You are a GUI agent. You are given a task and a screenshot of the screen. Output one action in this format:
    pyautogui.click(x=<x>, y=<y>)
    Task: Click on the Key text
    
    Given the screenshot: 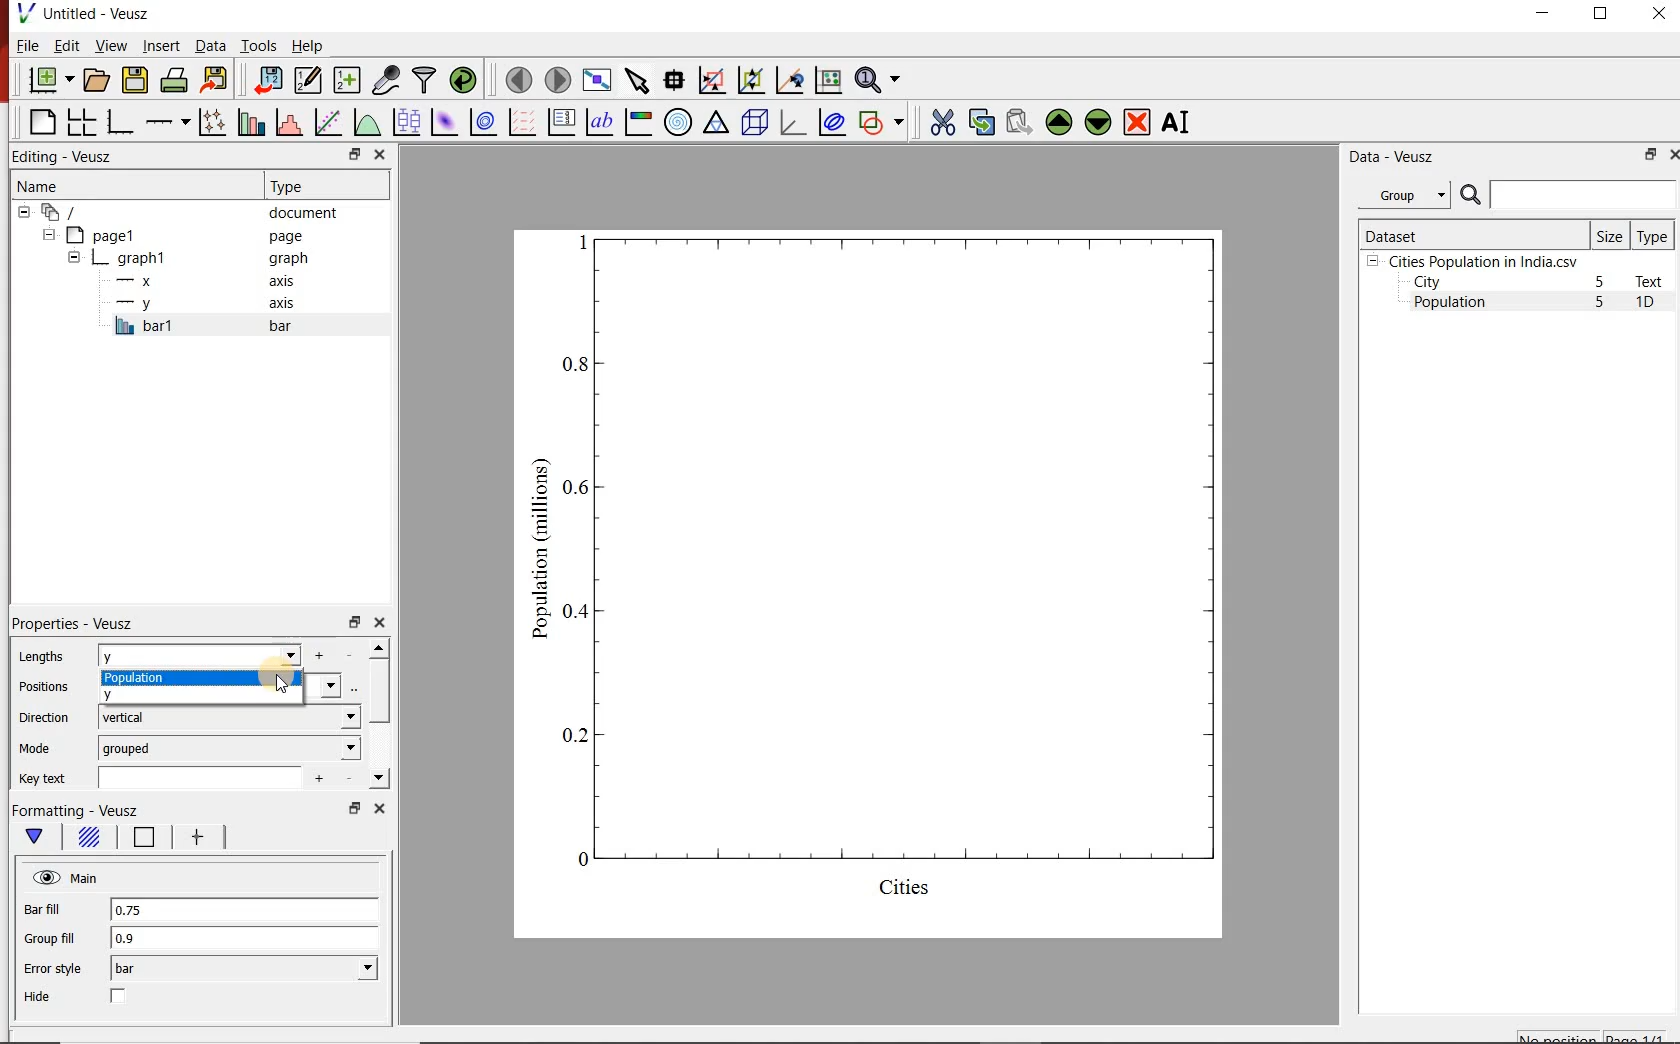 What is the action you would take?
    pyautogui.click(x=46, y=779)
    